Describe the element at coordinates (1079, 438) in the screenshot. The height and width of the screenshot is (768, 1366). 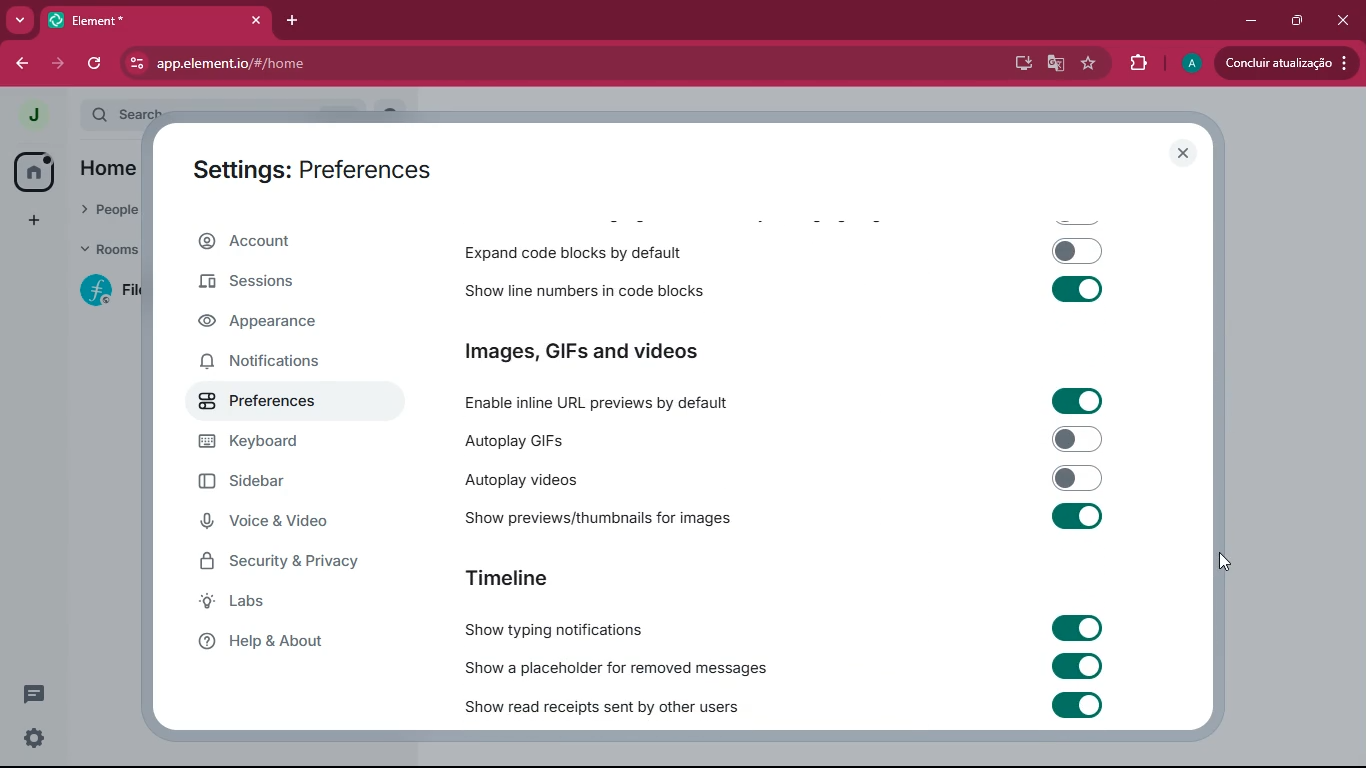
I see `toggle on/off` at that location.